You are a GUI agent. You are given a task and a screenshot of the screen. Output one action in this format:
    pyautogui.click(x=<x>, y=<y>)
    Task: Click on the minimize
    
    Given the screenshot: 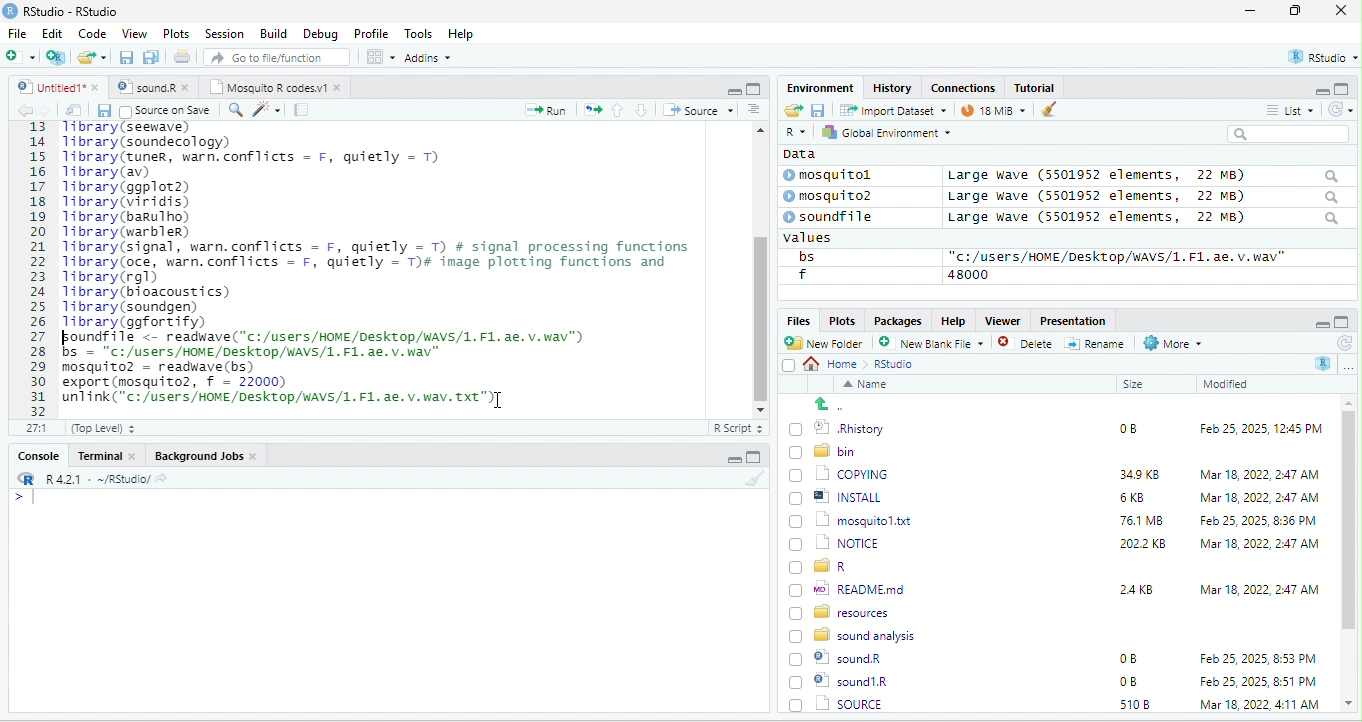 What is the action you would take?
    pyautogui.click(x=1314, y=90)
    